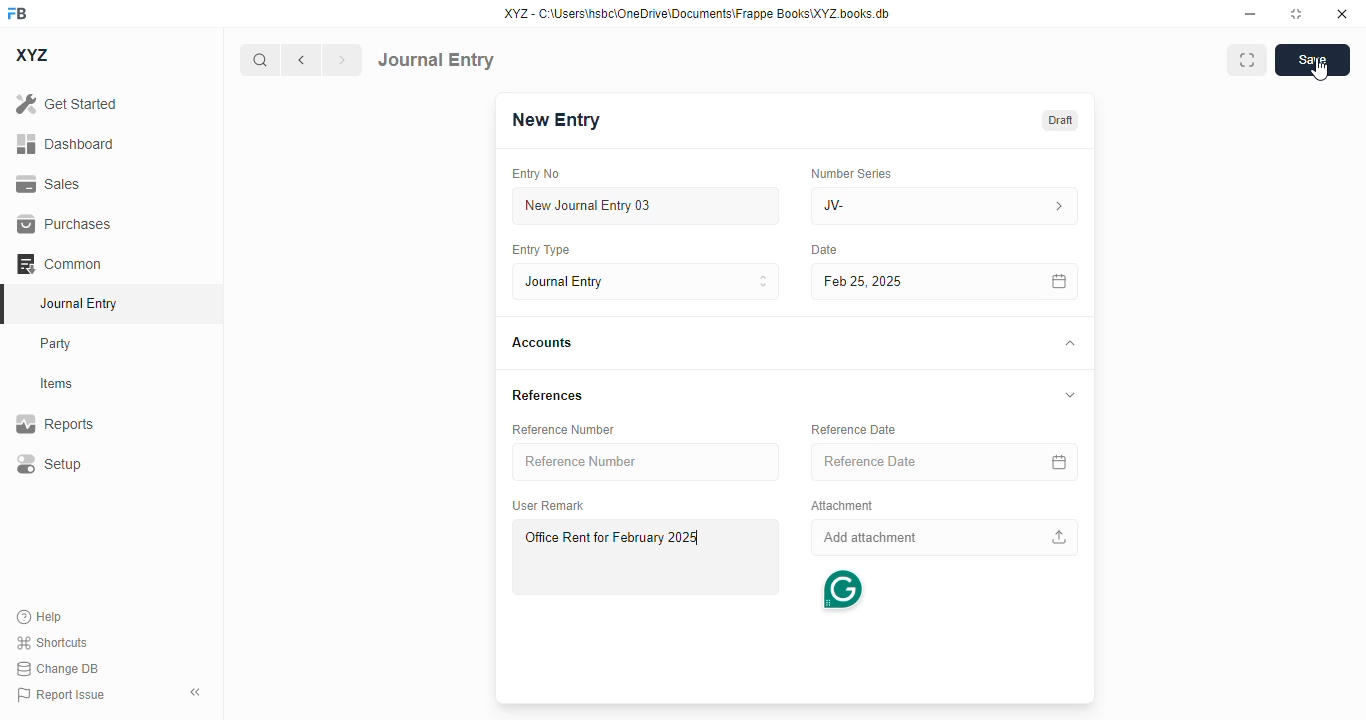 The width and height of the screenshot is (1366, 720). I want to click on accounts, so click(542, 343).